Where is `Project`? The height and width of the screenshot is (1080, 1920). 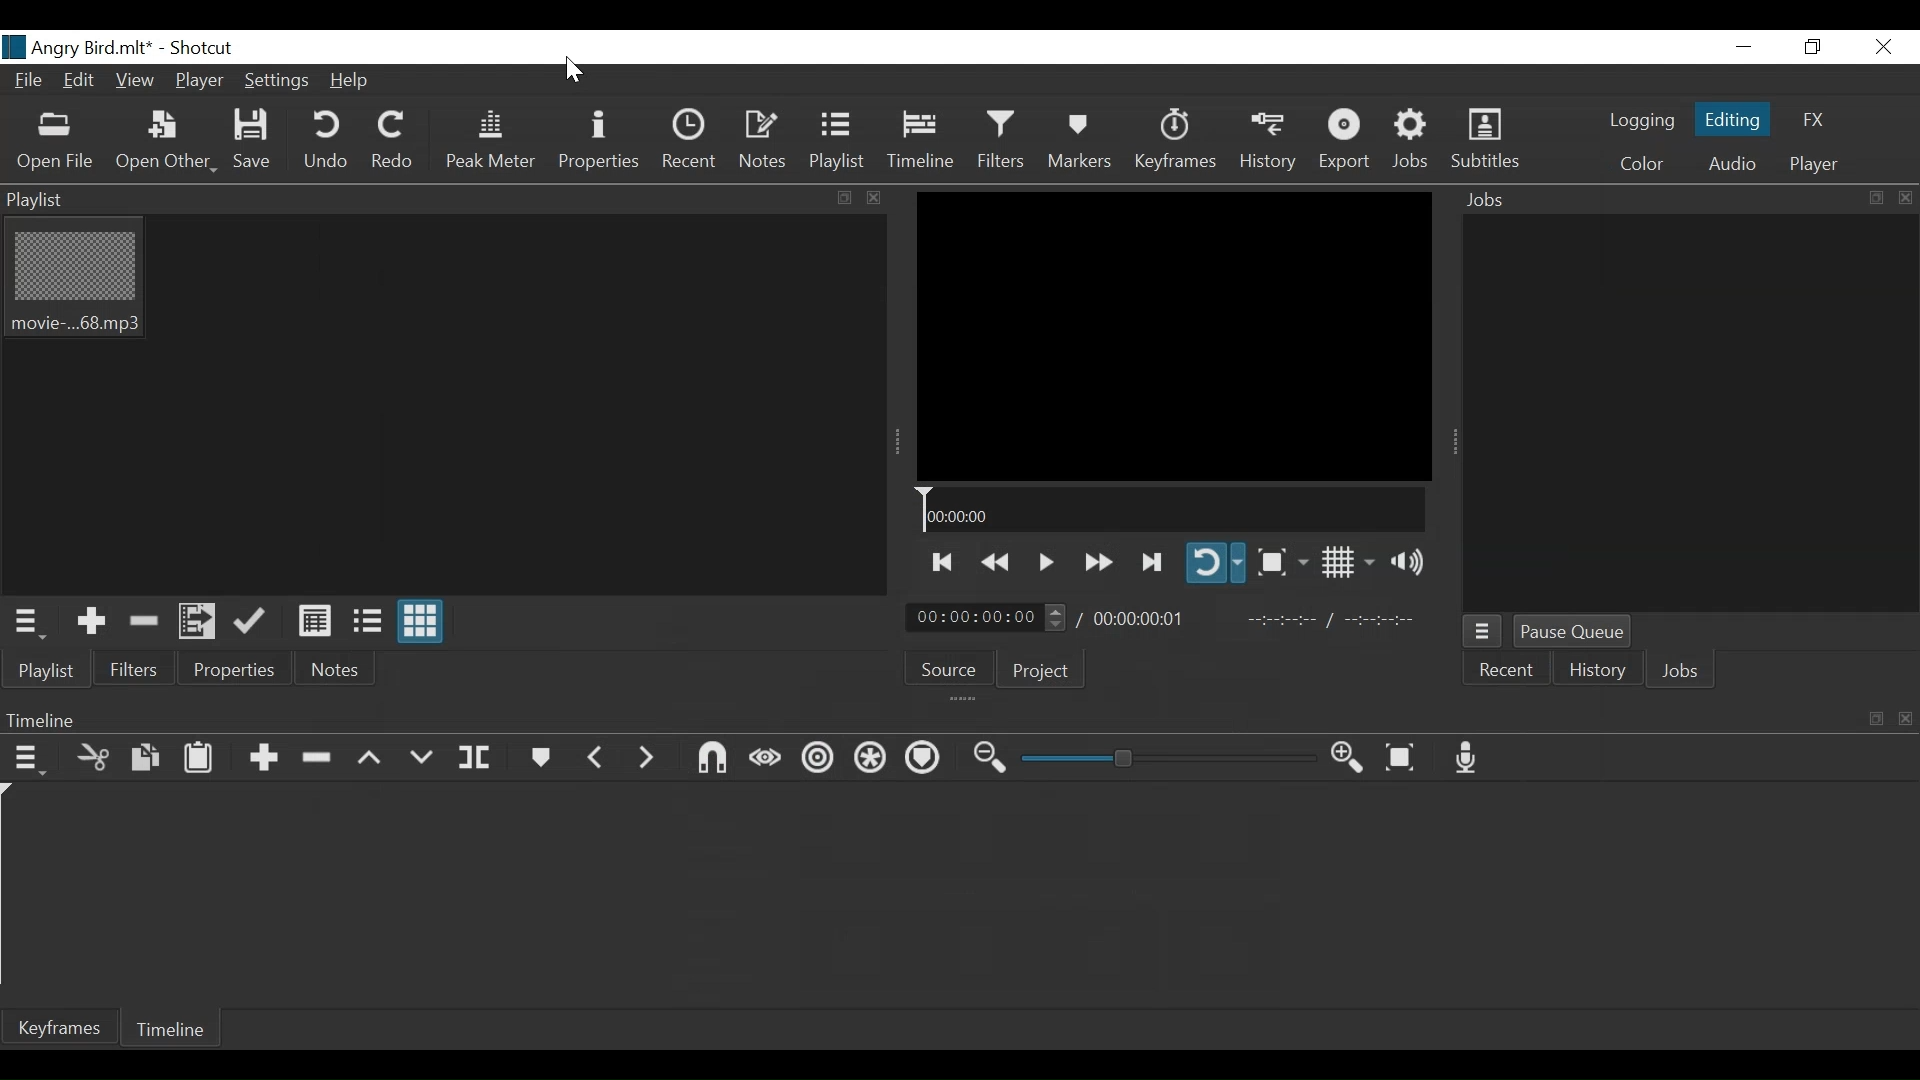
Project is located at coordinates (1049, 668).